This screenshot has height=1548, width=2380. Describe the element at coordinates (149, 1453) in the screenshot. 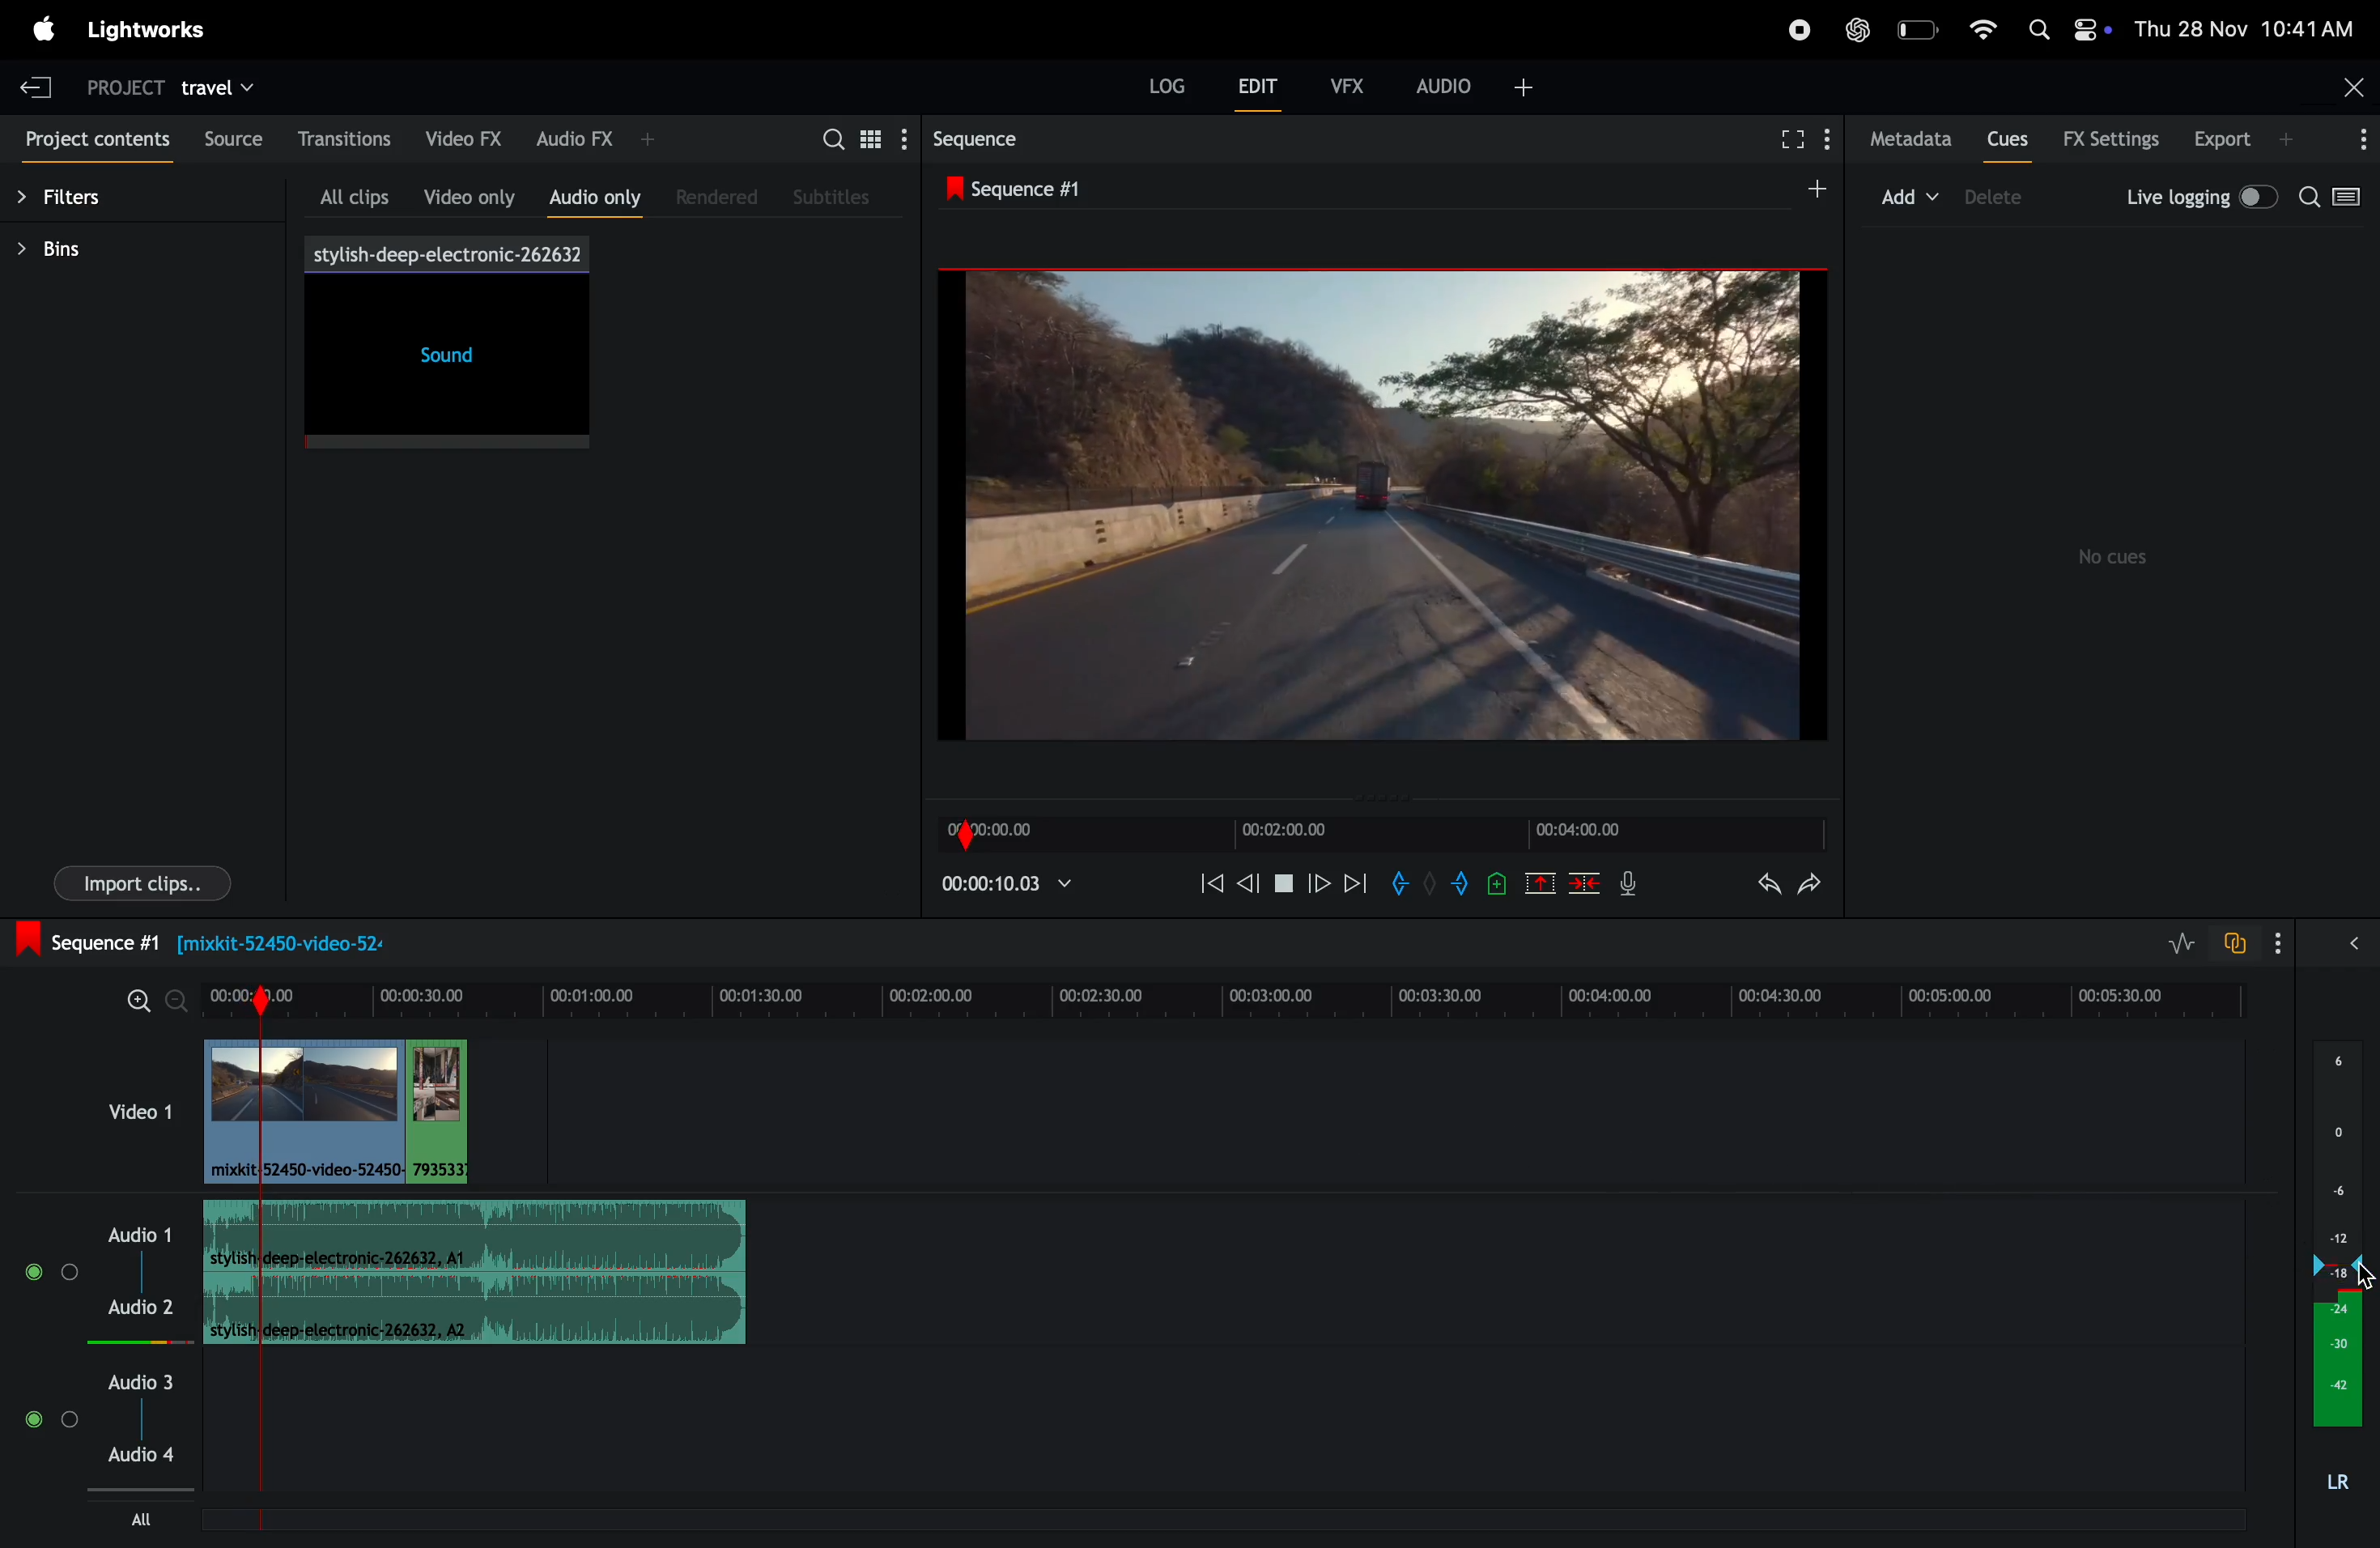

I see `Audio 4` at that location.